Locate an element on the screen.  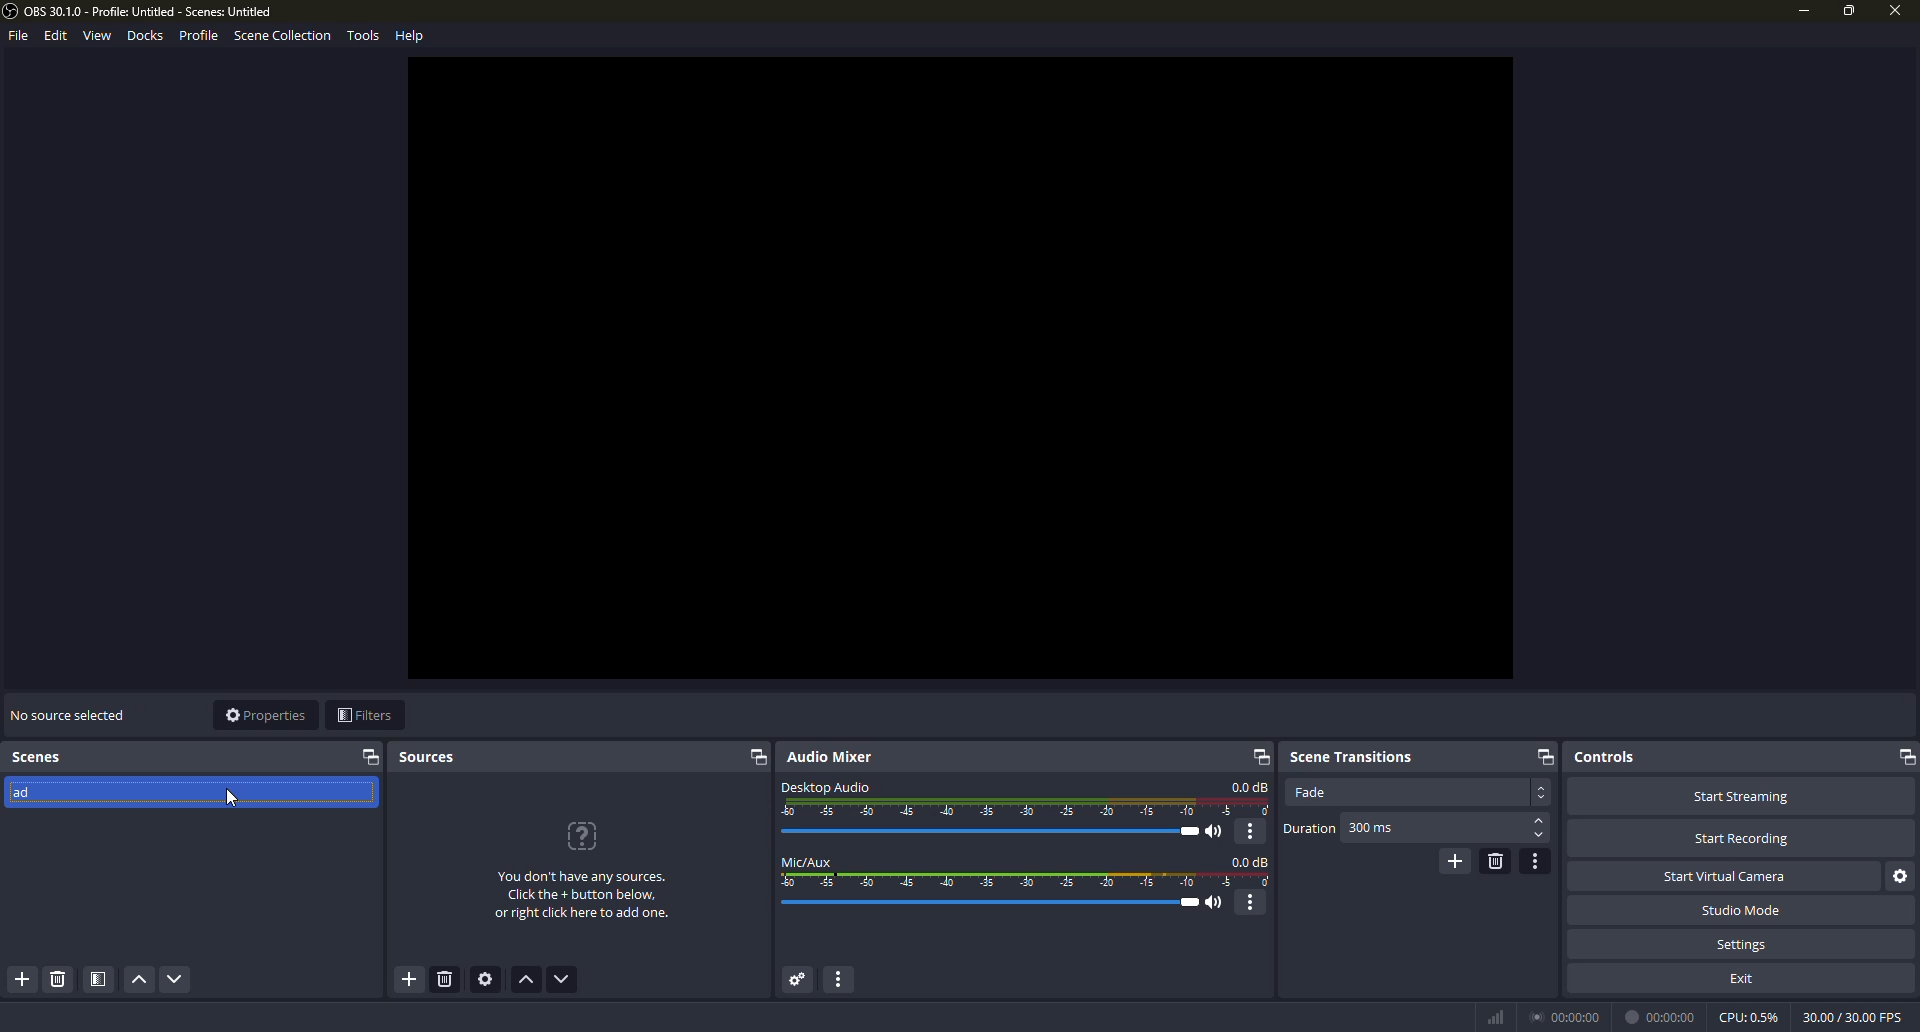
network is located at coordinates (1494, 1016).